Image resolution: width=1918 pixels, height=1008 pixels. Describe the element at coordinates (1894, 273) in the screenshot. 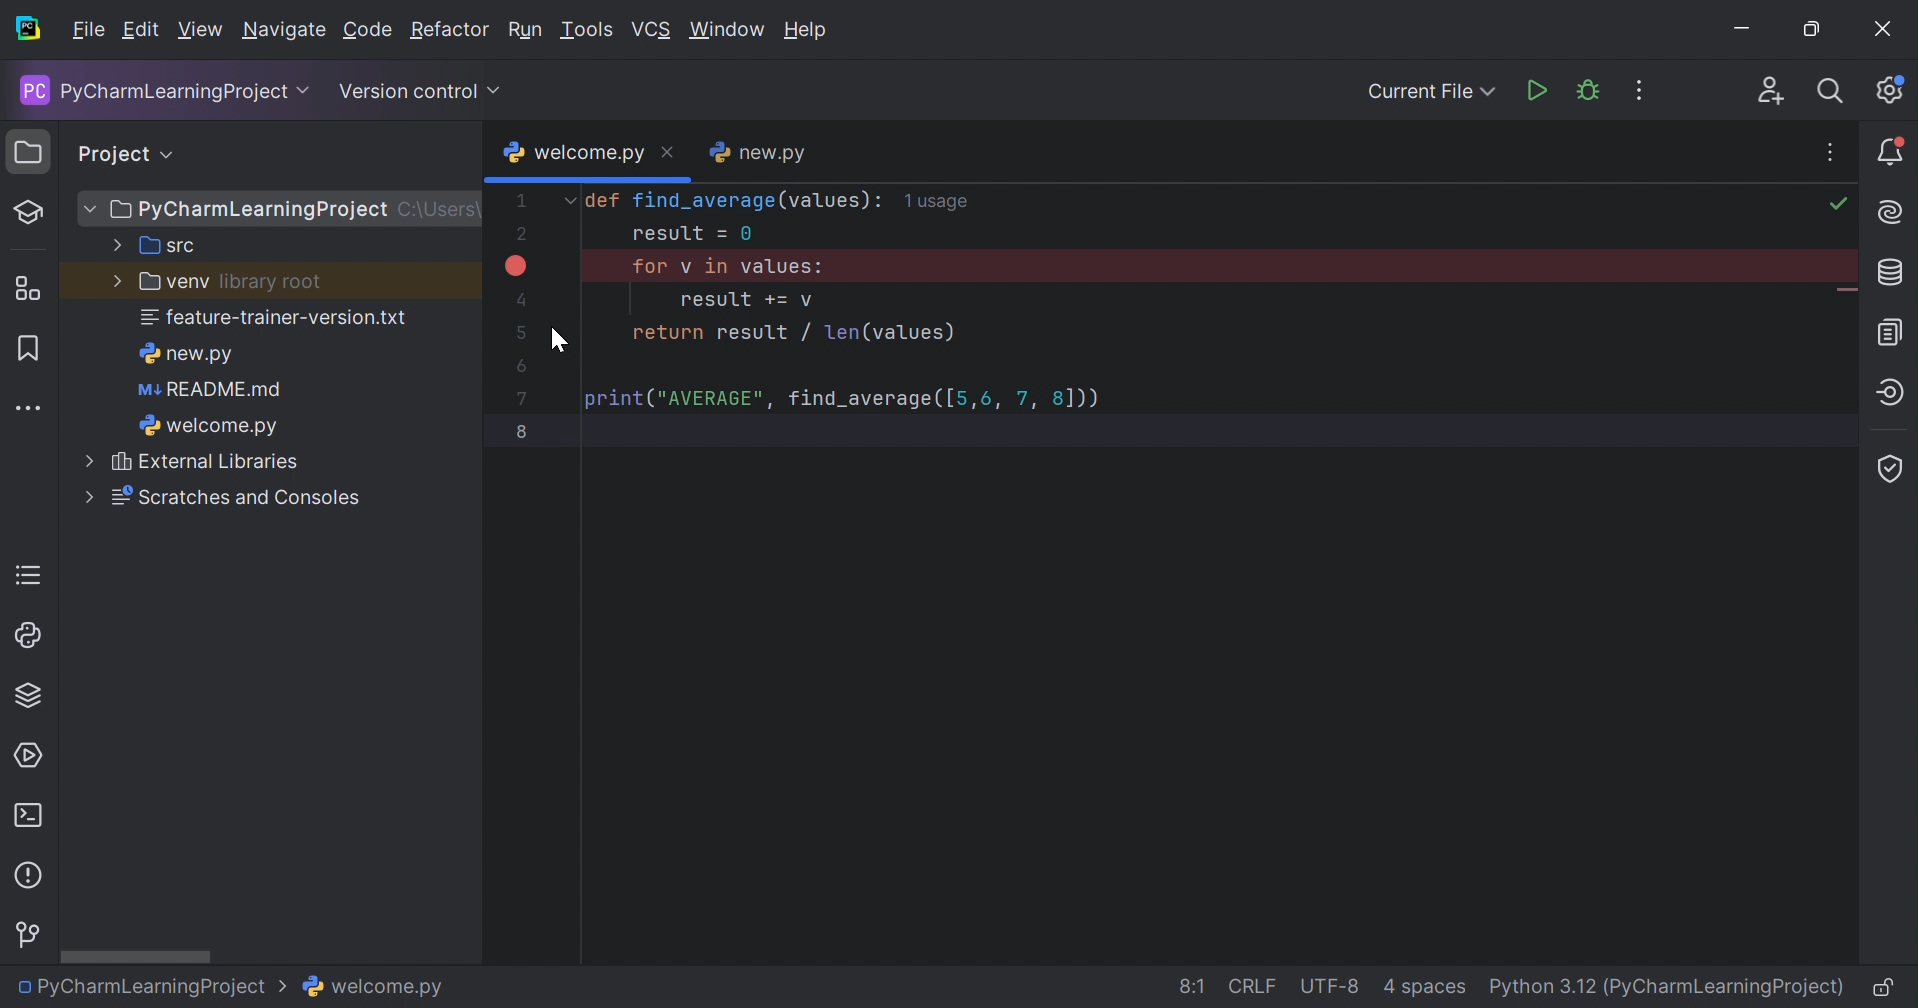

I see `Database` at that location.